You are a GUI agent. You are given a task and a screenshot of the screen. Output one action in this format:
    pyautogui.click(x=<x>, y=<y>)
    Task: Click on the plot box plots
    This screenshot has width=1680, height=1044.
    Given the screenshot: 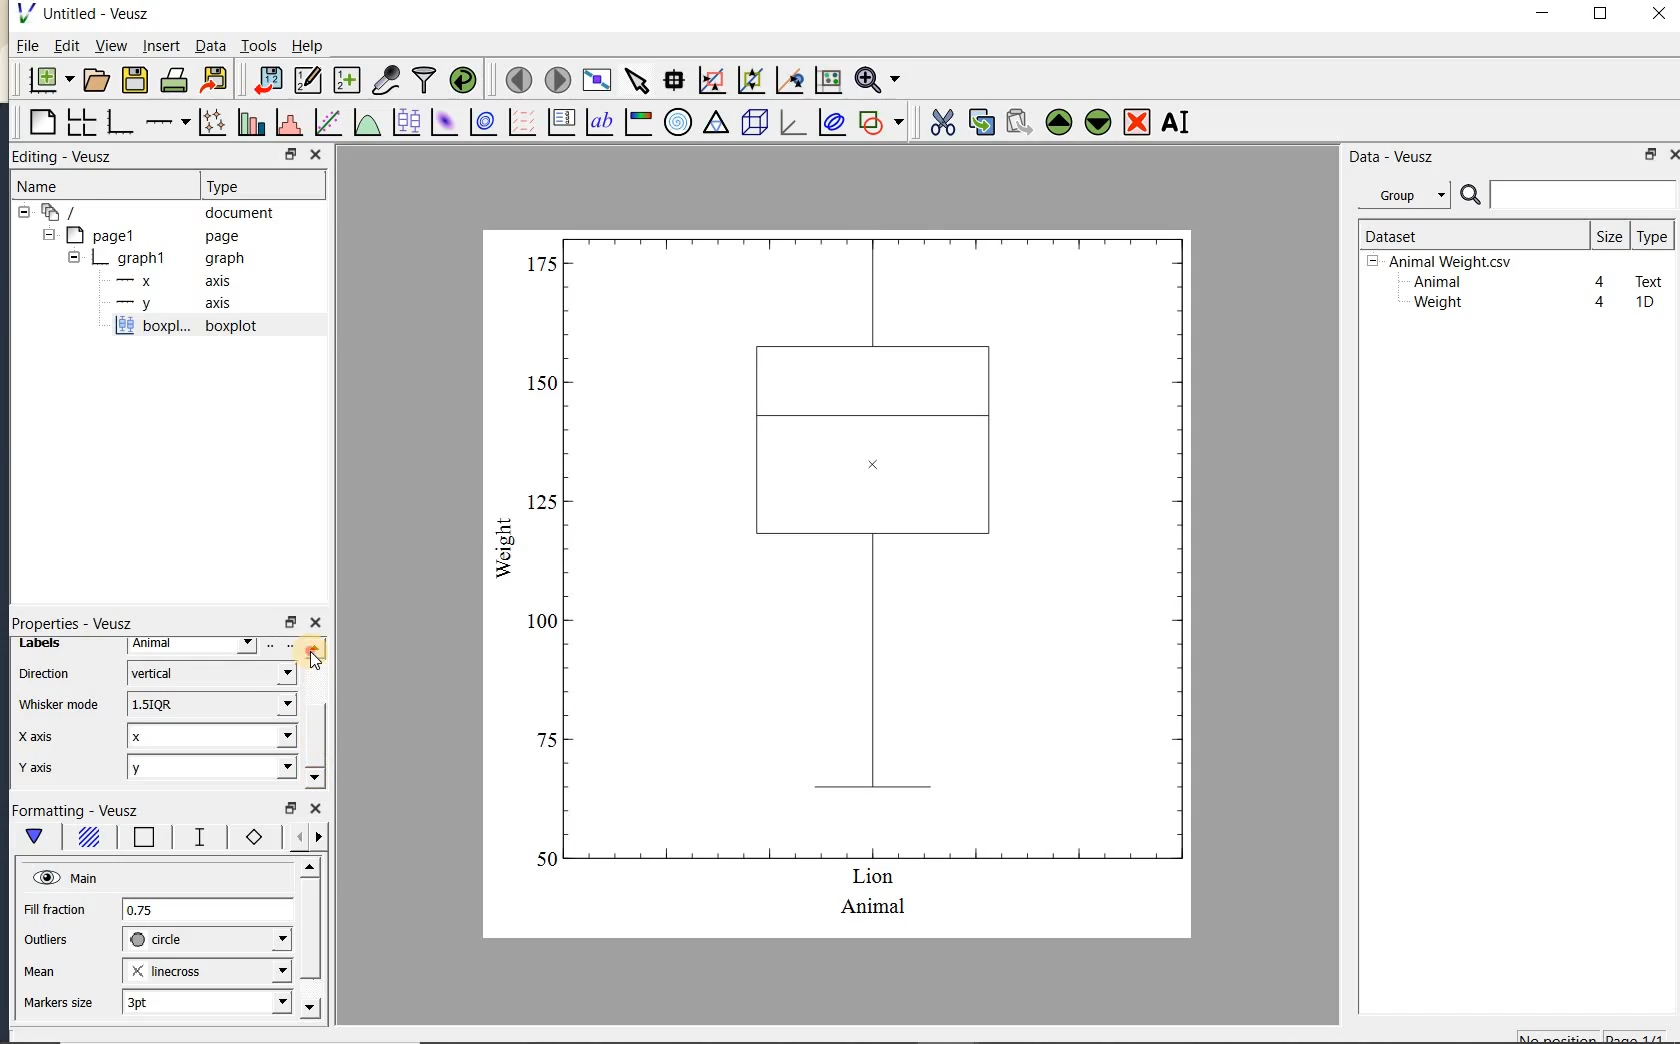 What is the action you would take?
    pyautogui.click(x=403, y=123)
    